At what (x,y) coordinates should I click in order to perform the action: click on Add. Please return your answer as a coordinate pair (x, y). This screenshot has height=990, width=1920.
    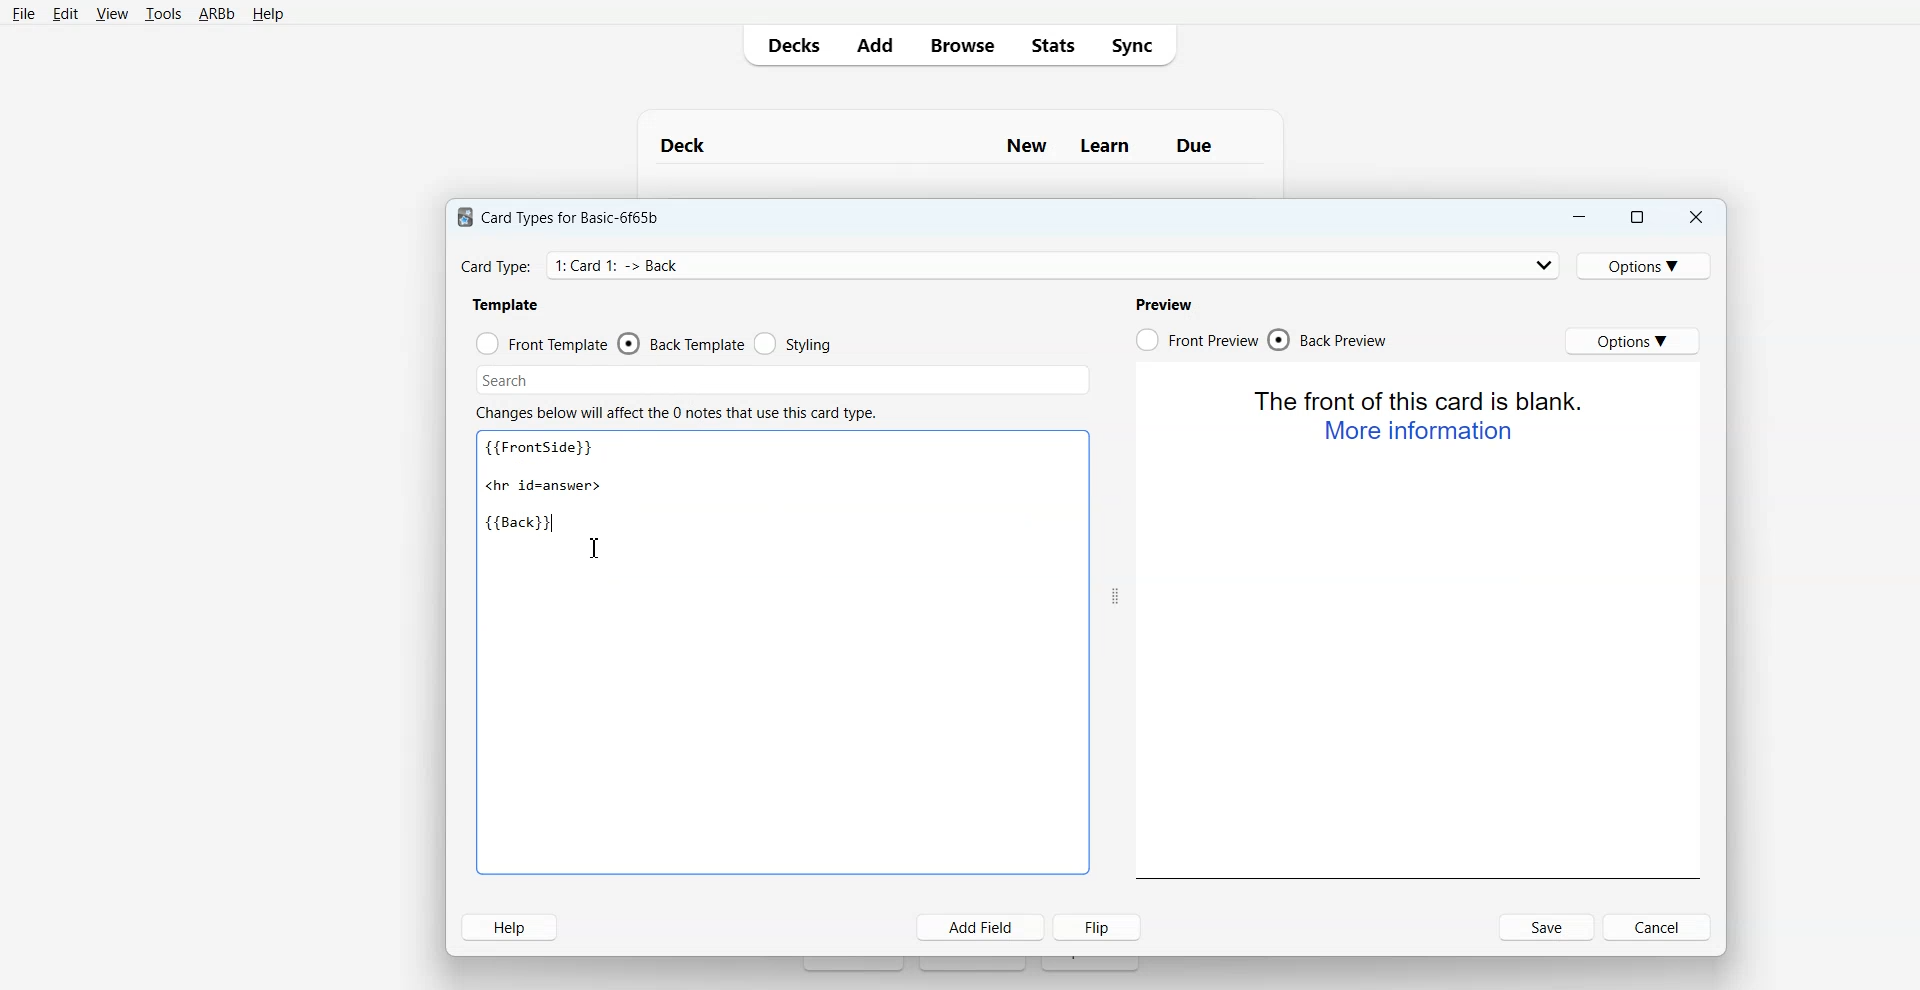
    Looking at the image, I should click on (874, 45).